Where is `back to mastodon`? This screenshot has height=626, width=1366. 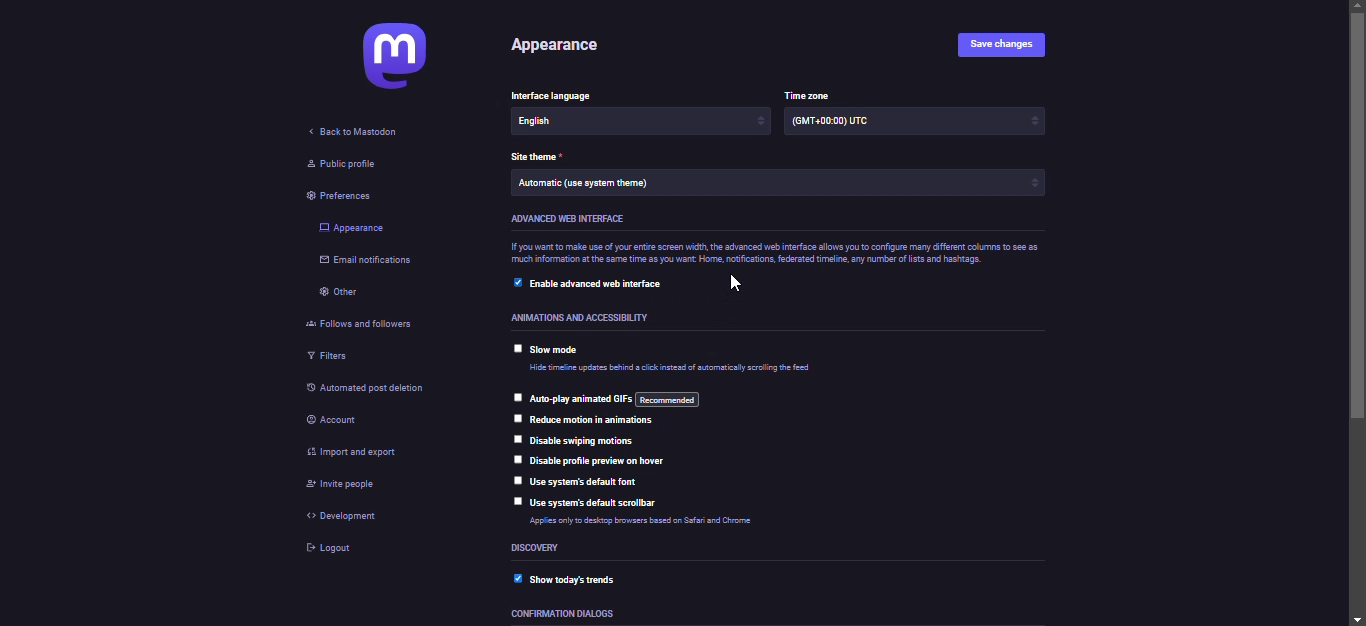 back to mastodon is located at coordinates (357, 135).